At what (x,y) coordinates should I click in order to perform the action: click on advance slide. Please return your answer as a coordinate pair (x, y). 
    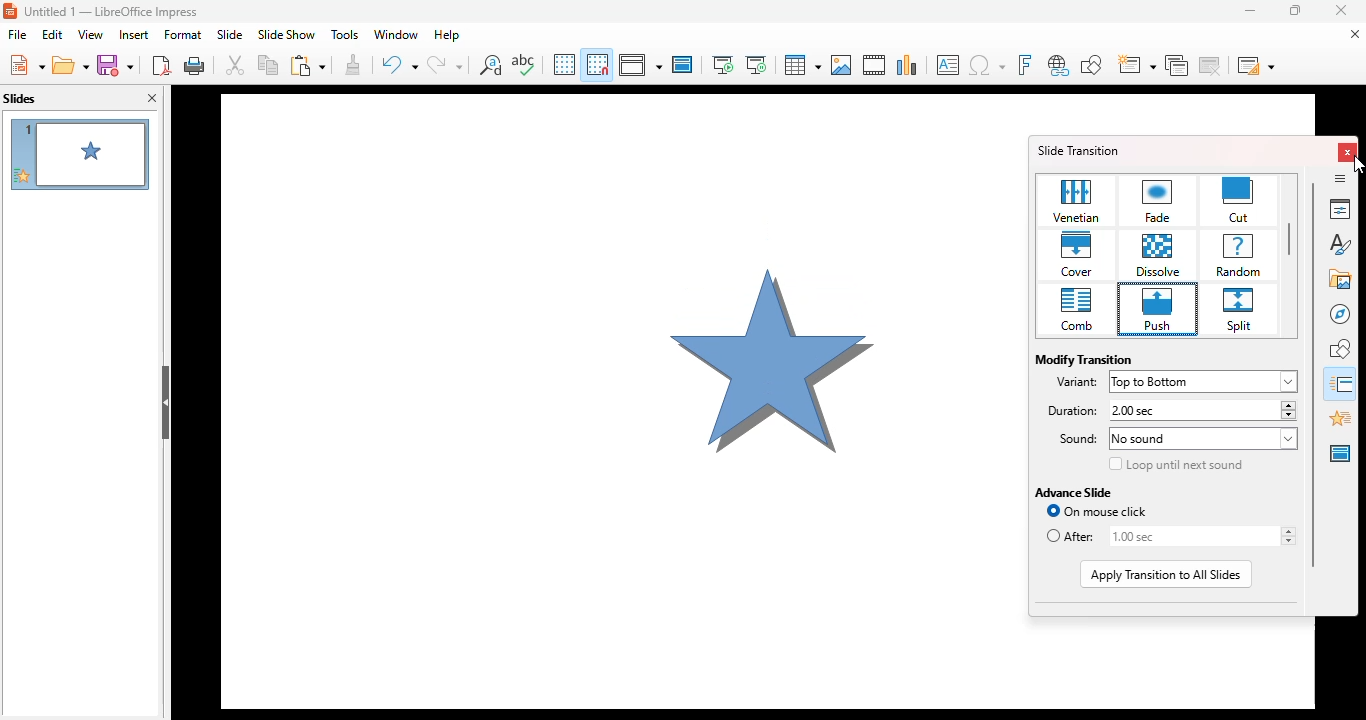
    Looking at the image, I should click on (1074, 492).